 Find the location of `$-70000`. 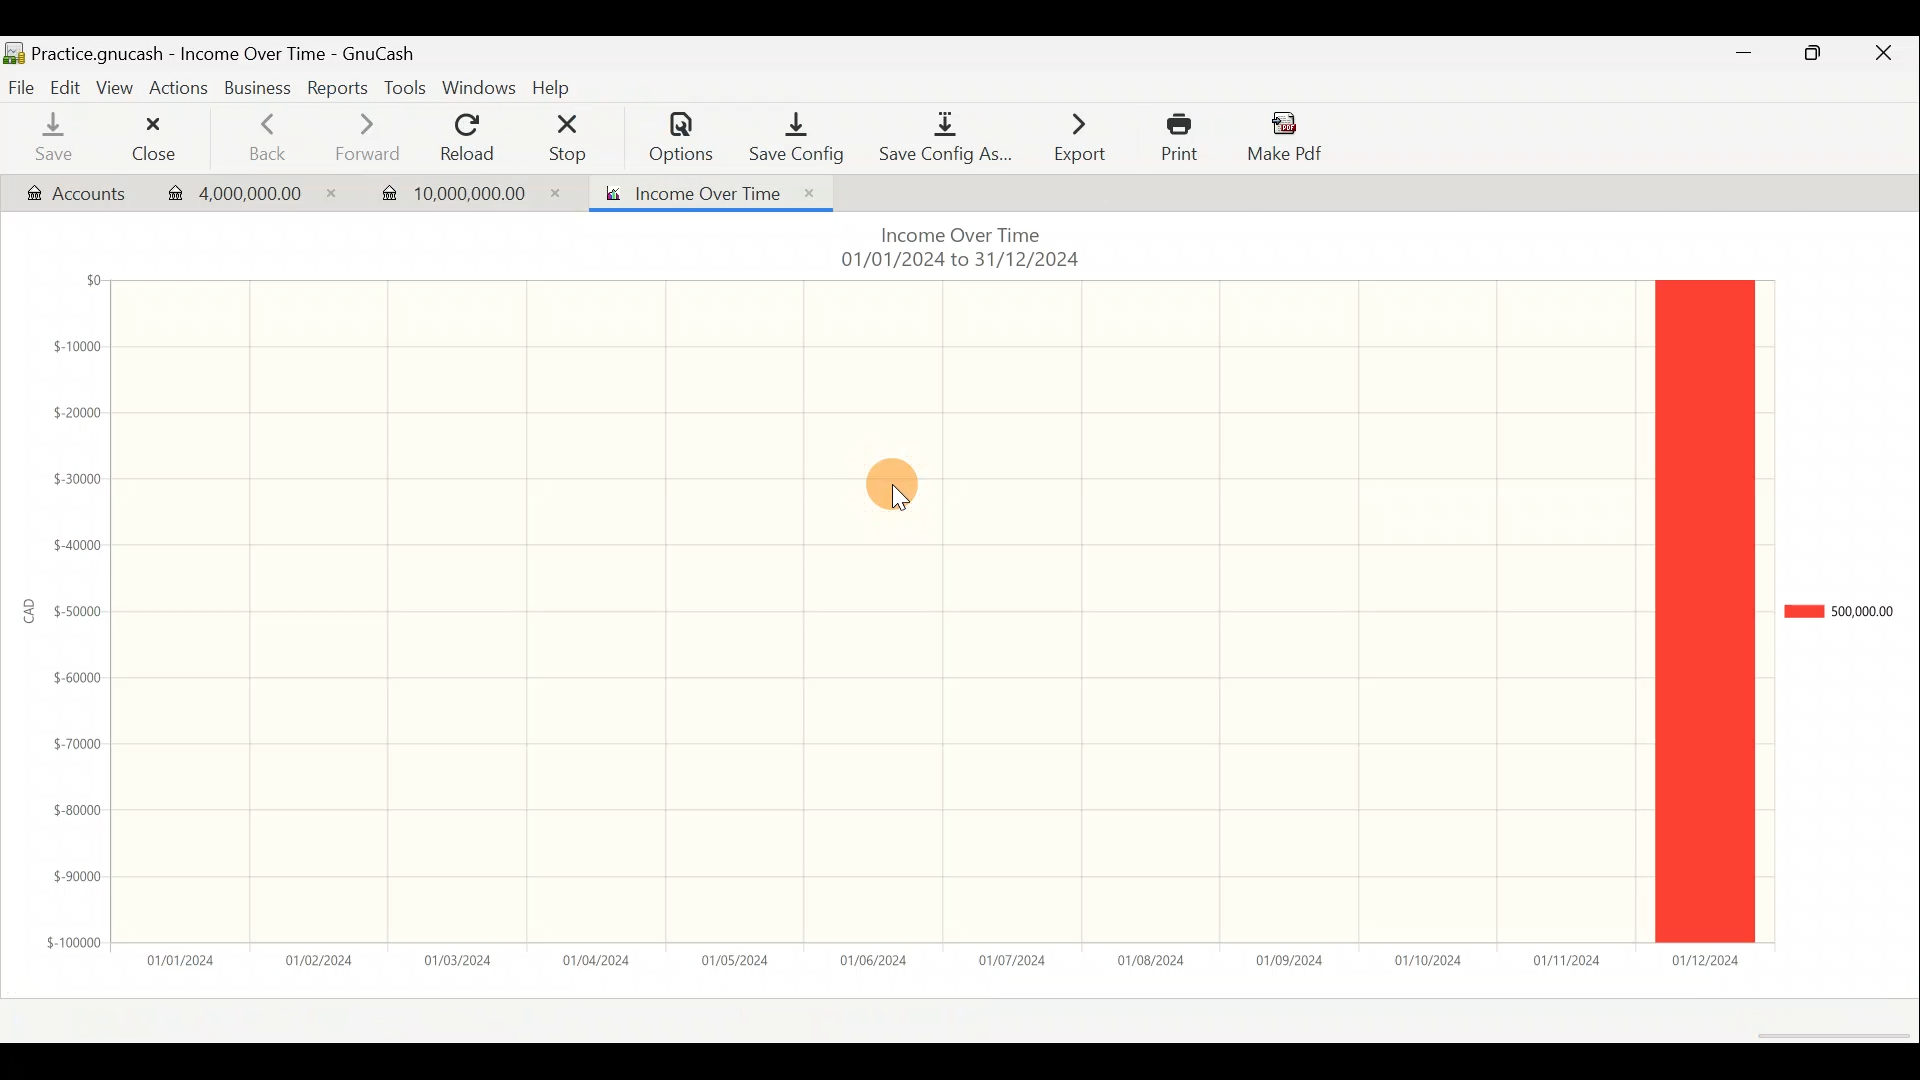

$-70000 is located at coordinates (76, 742).